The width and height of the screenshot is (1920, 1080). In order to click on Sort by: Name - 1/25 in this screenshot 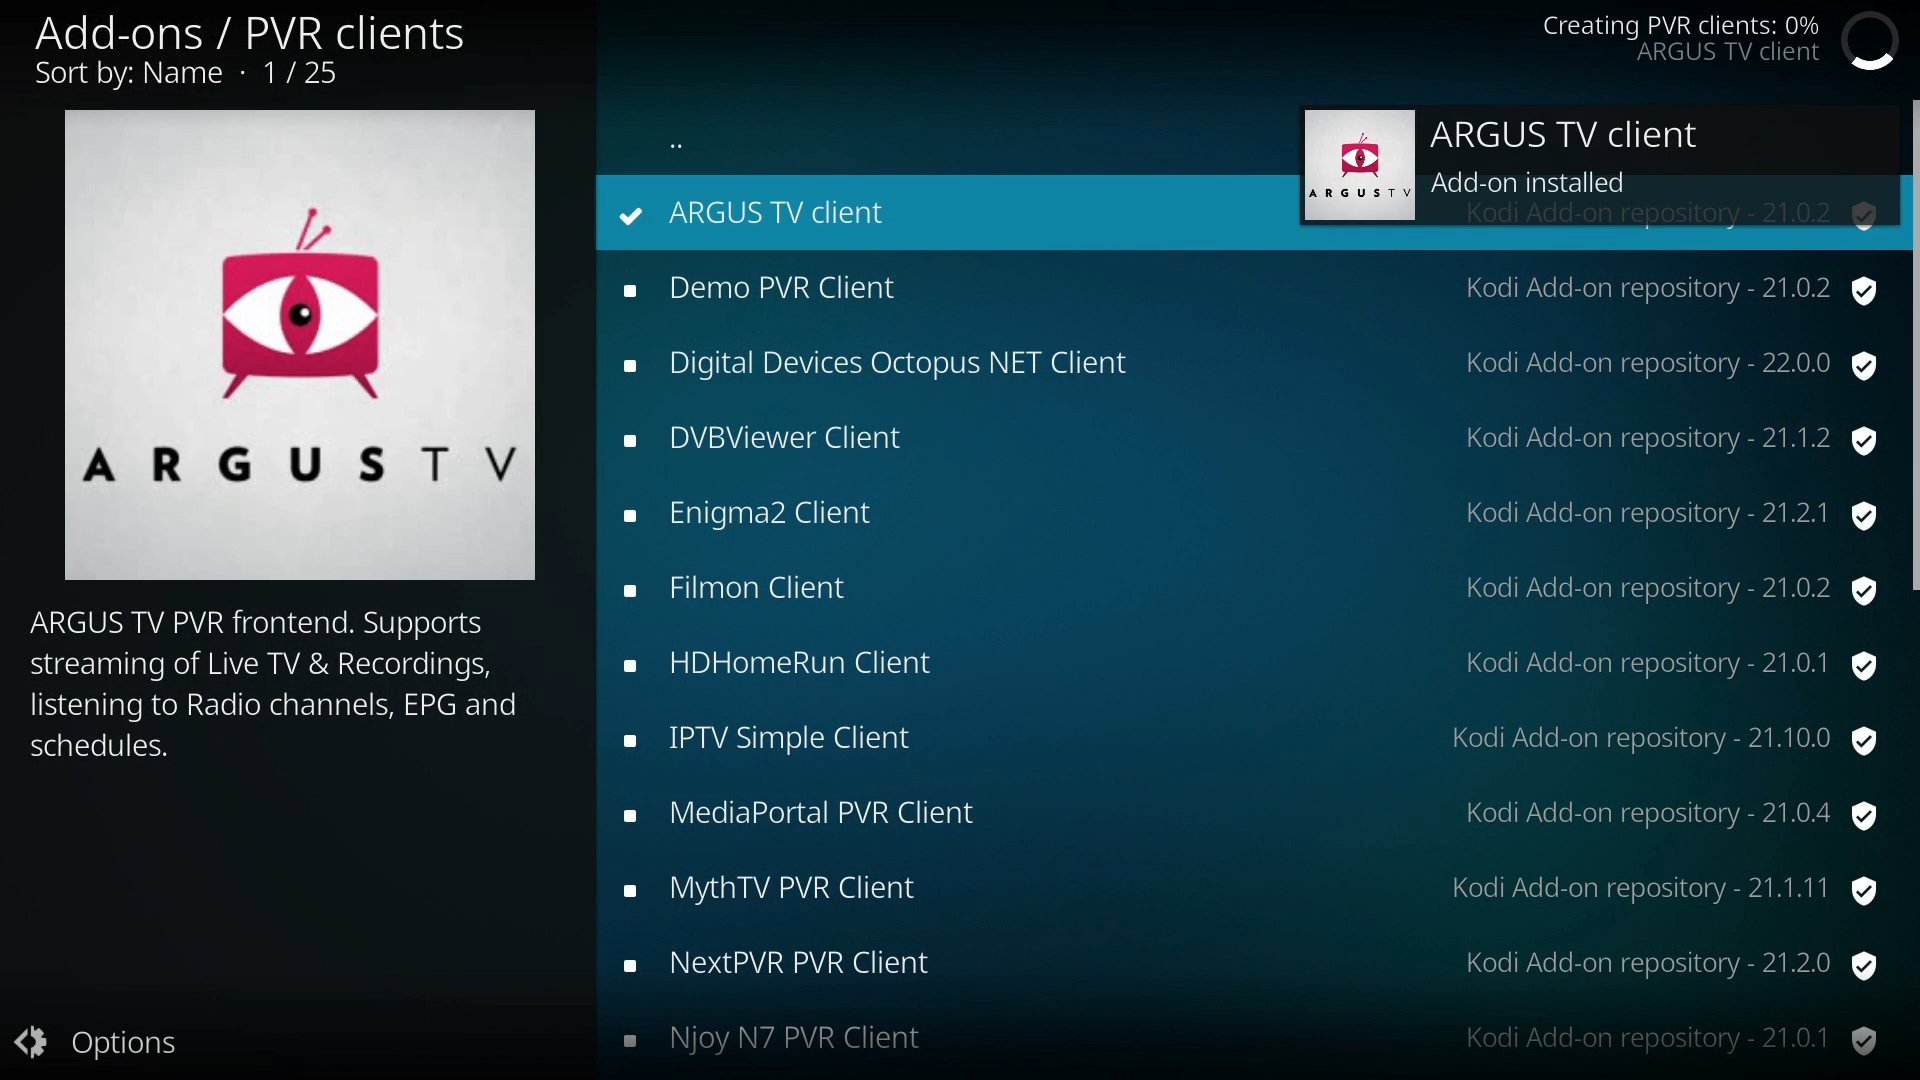, I will do `click(194, 77)`.